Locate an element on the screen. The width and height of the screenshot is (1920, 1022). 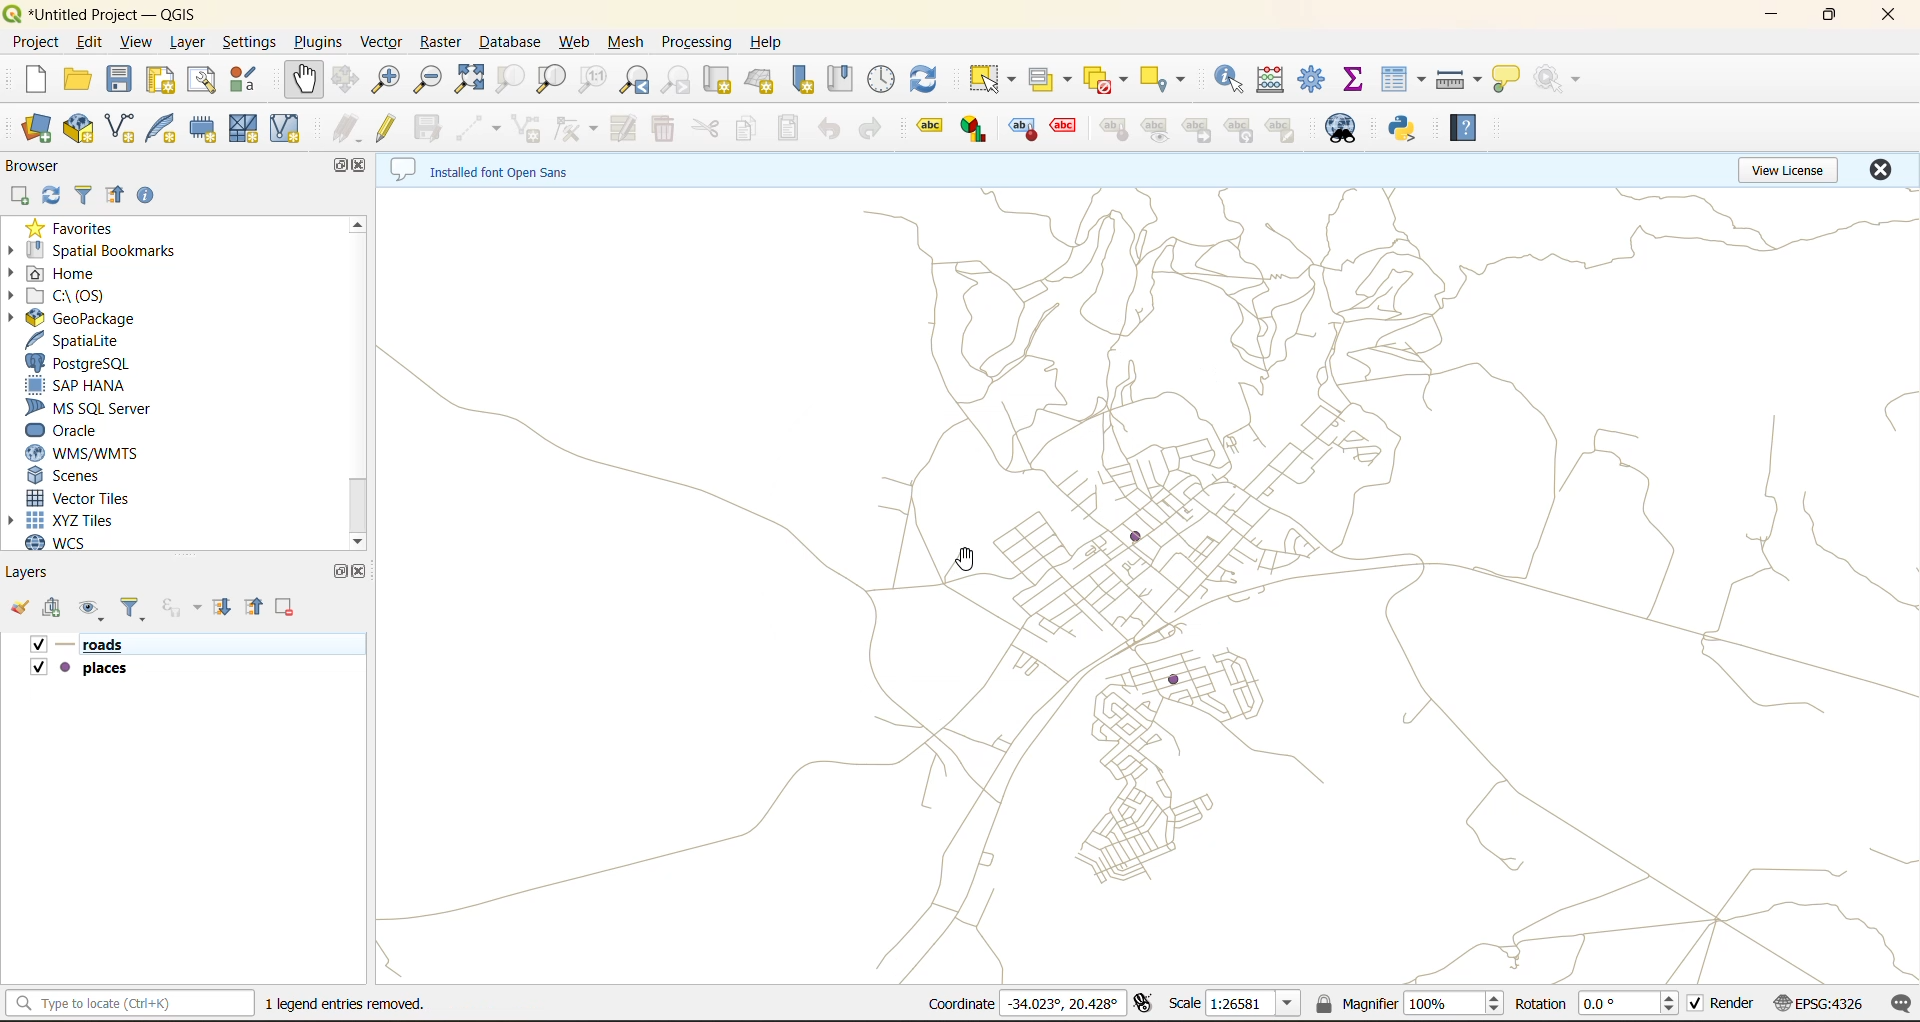
digitize is located at coordinates (480, 126).